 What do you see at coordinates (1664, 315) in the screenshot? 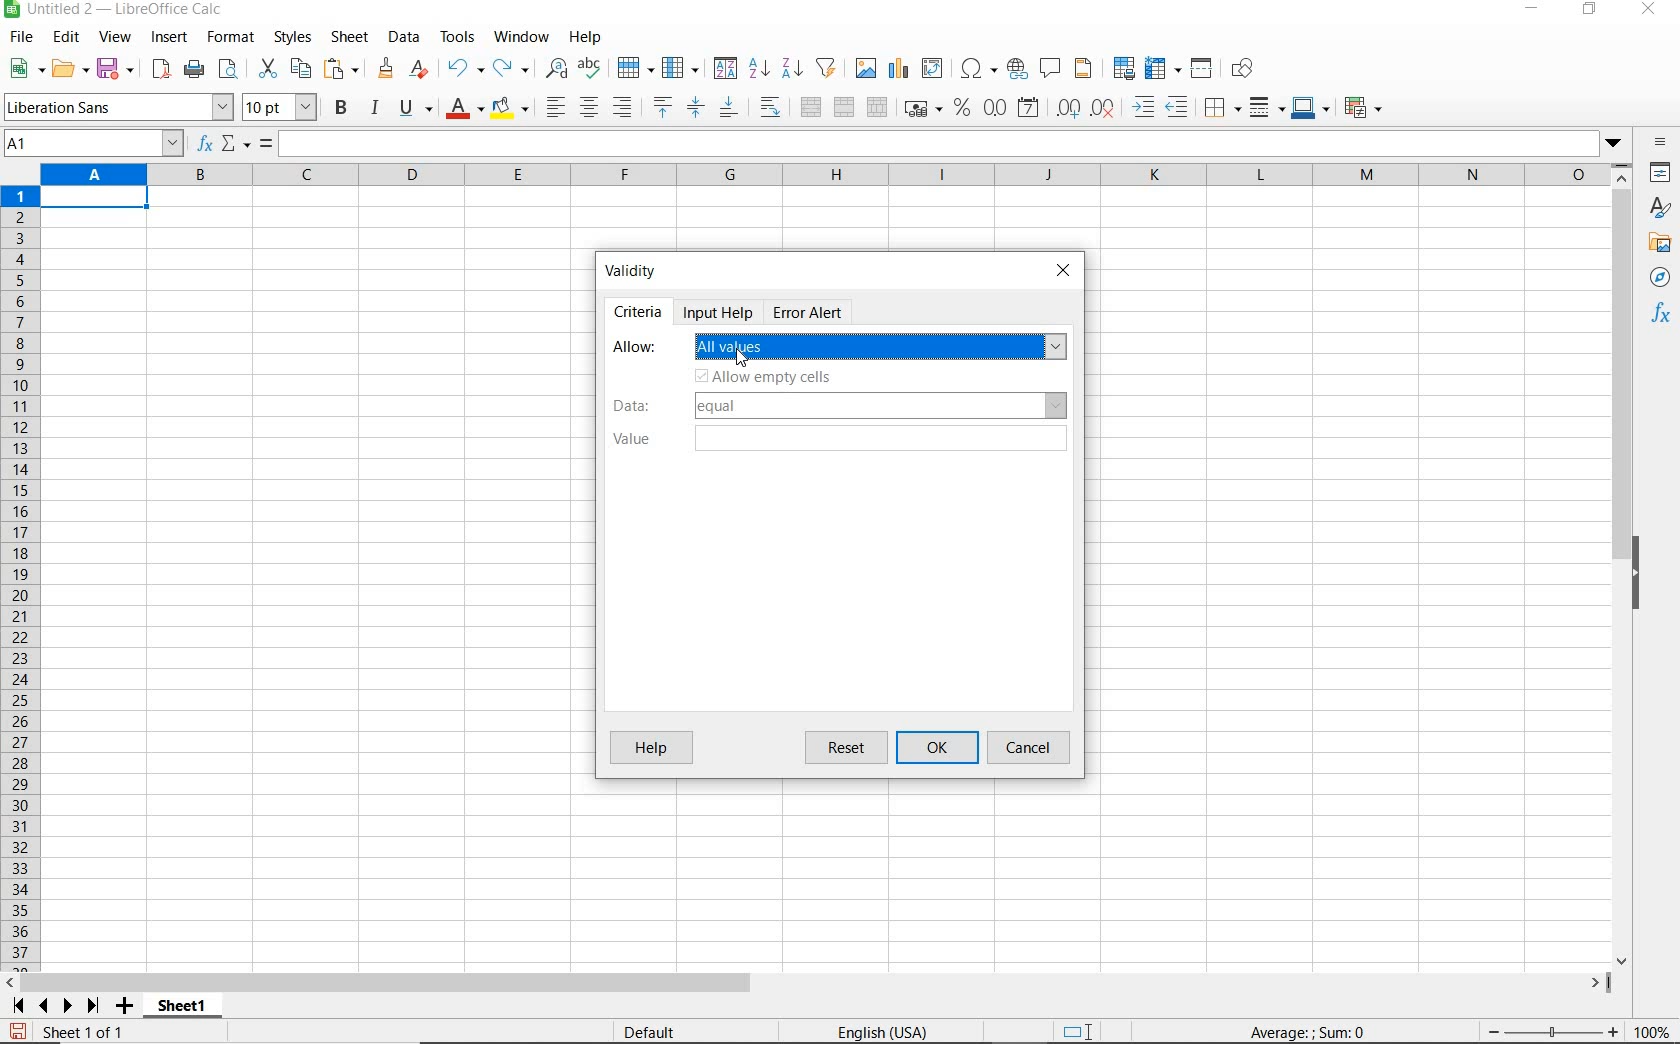
I see `functions` at bounding box center [1664, 315].